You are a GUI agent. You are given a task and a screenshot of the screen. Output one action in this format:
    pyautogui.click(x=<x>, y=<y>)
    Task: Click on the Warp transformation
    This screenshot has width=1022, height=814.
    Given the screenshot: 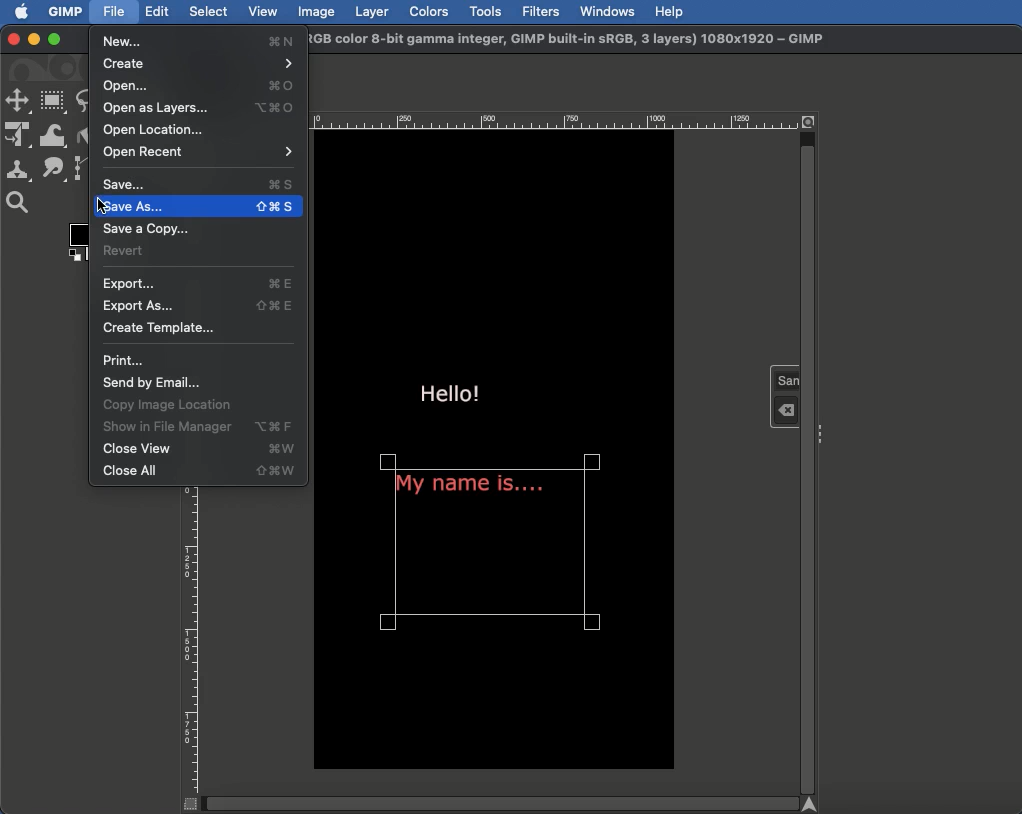 What is the action you would take?
    pyautogui.click(x=55, y=135)
    